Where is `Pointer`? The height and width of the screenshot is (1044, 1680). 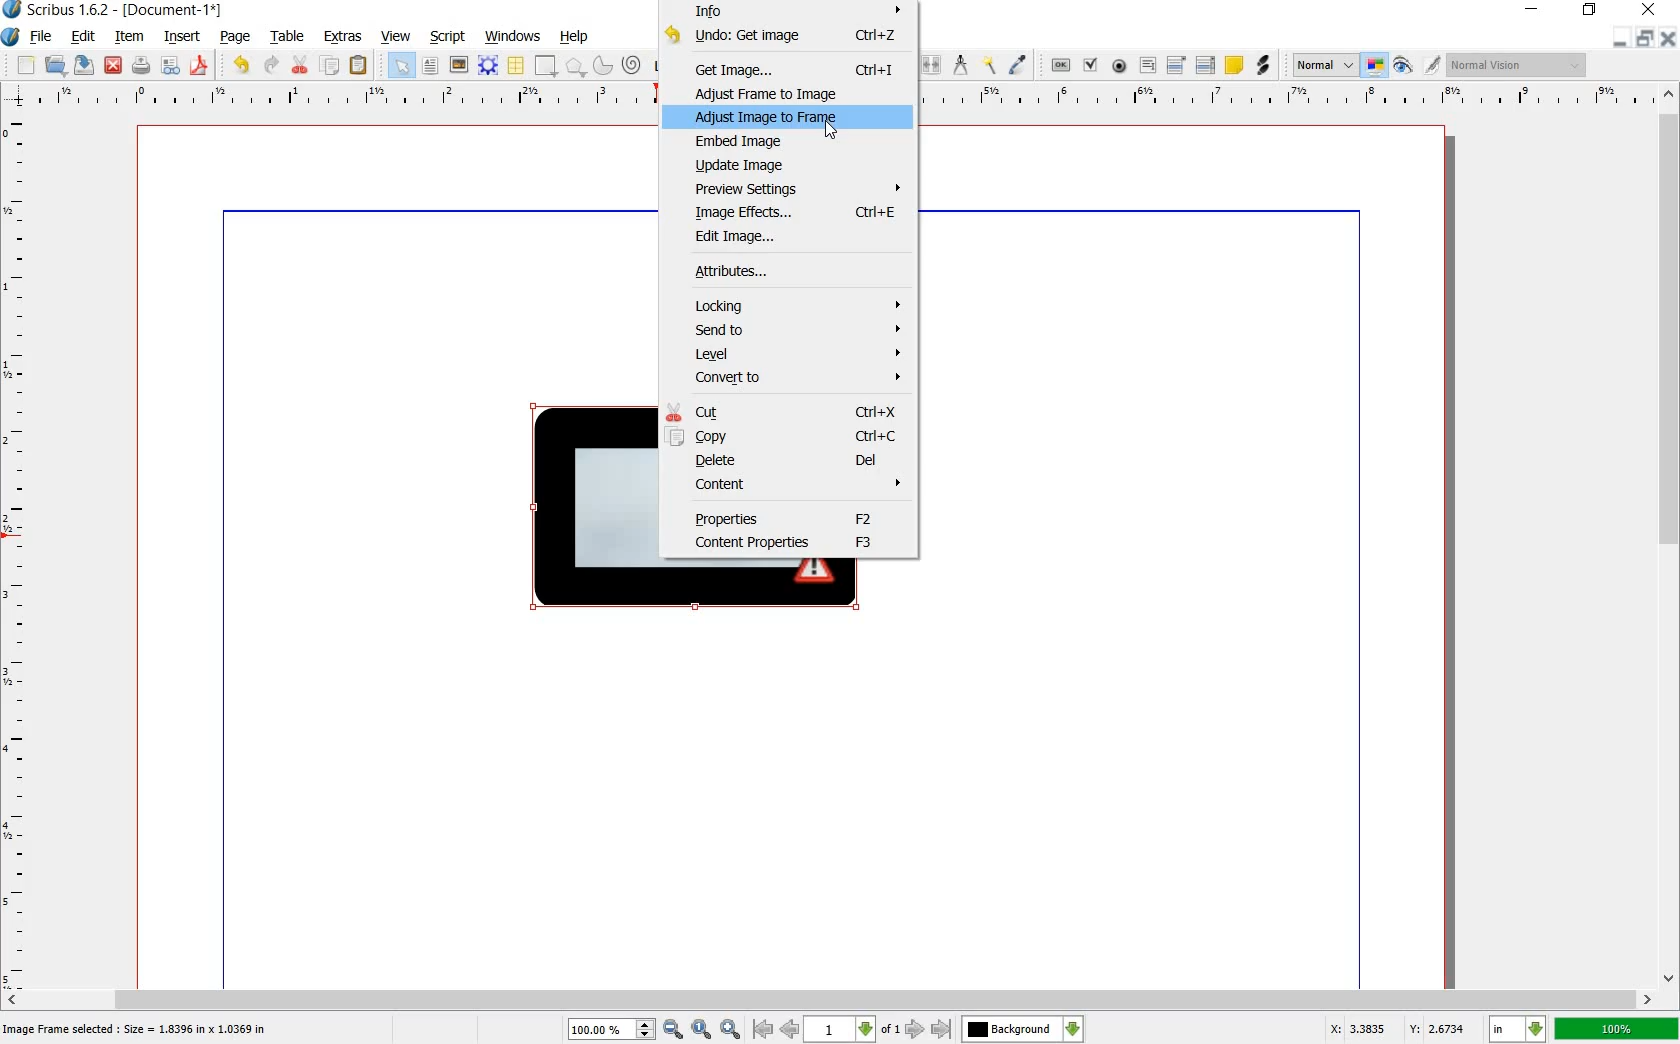
Pointer is located at coordinates (831, 132).